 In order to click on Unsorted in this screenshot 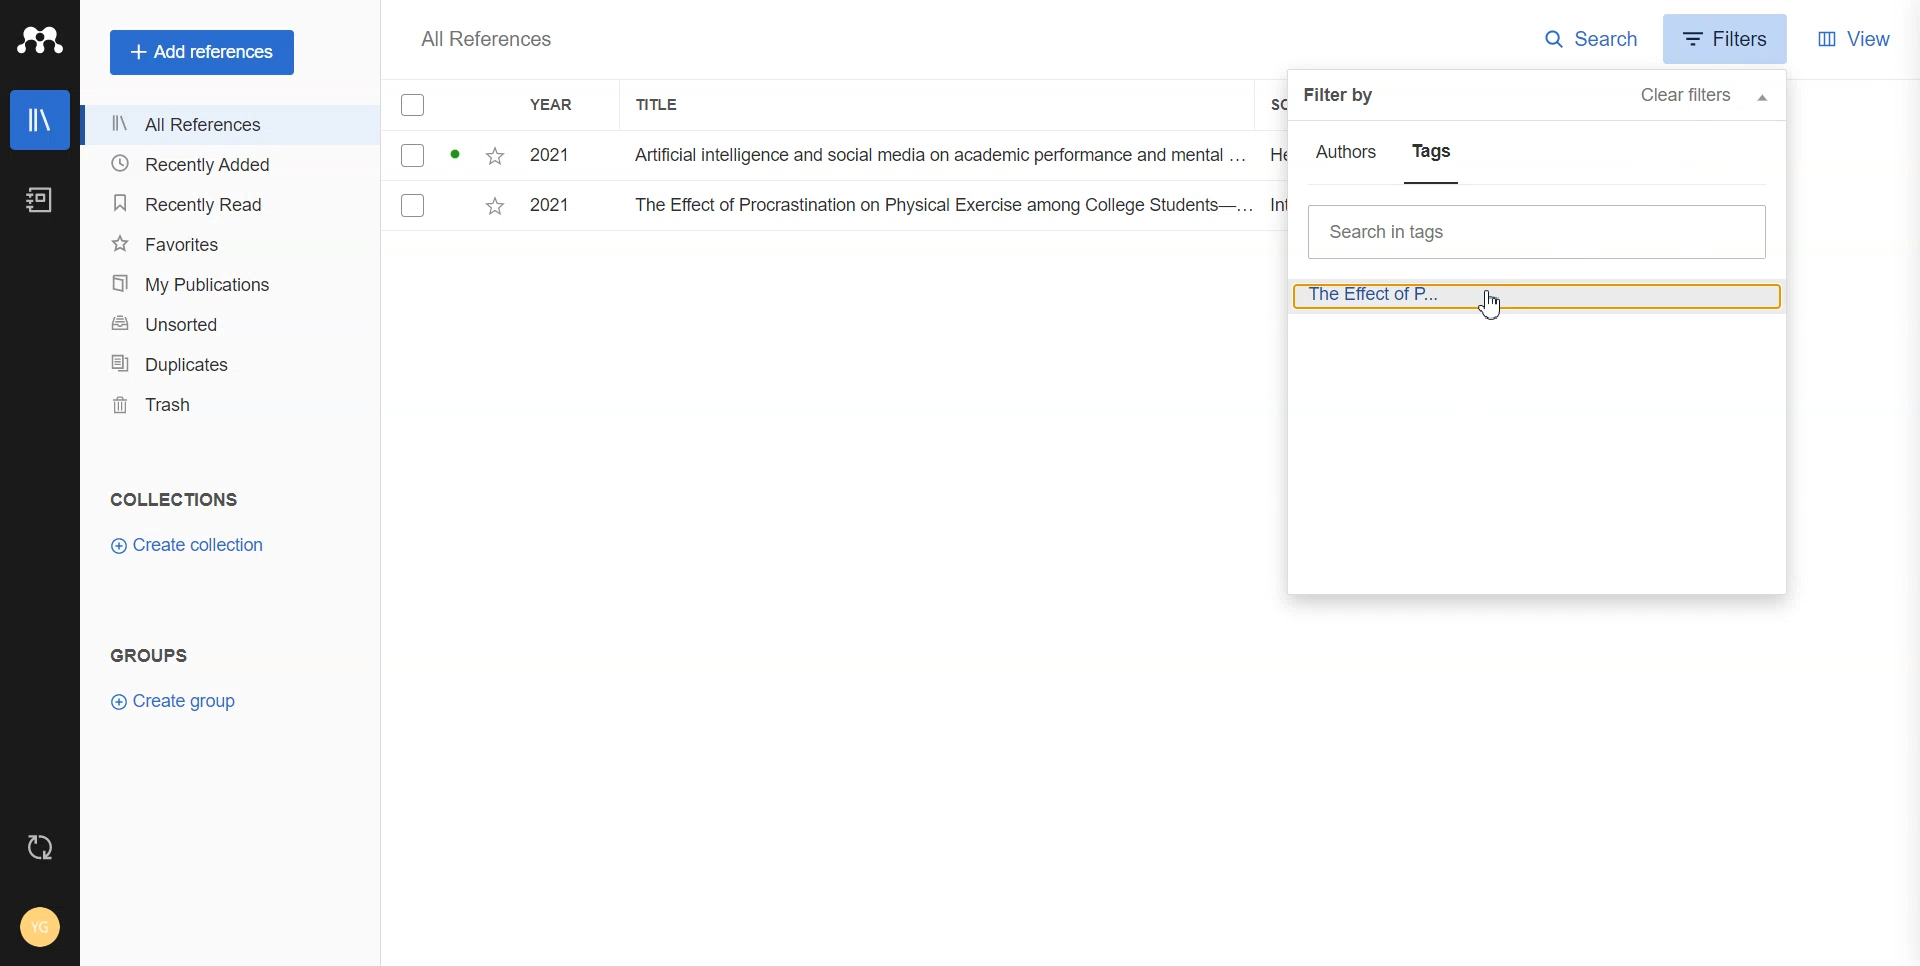, I will do `click(218, 324)`.